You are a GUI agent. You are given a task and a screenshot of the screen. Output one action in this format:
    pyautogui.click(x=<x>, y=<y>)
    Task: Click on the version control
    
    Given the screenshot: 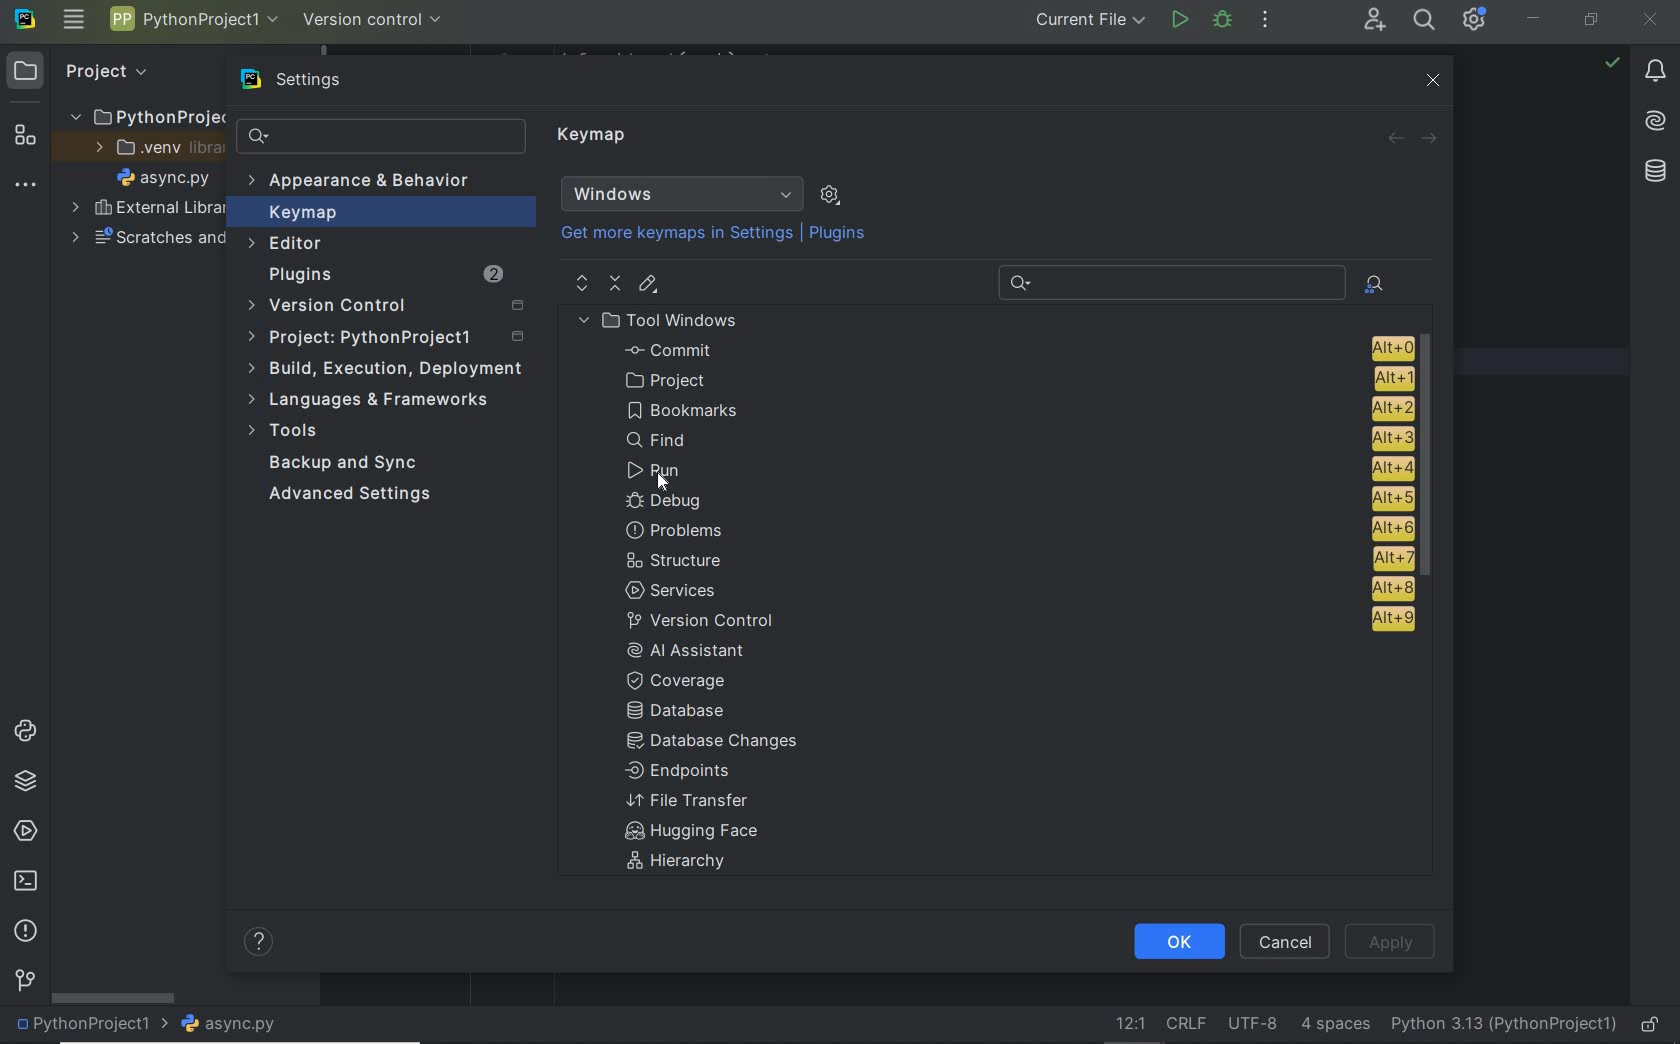 What is the action you would take?
    pyautogui.click(x=25, y=982)
    